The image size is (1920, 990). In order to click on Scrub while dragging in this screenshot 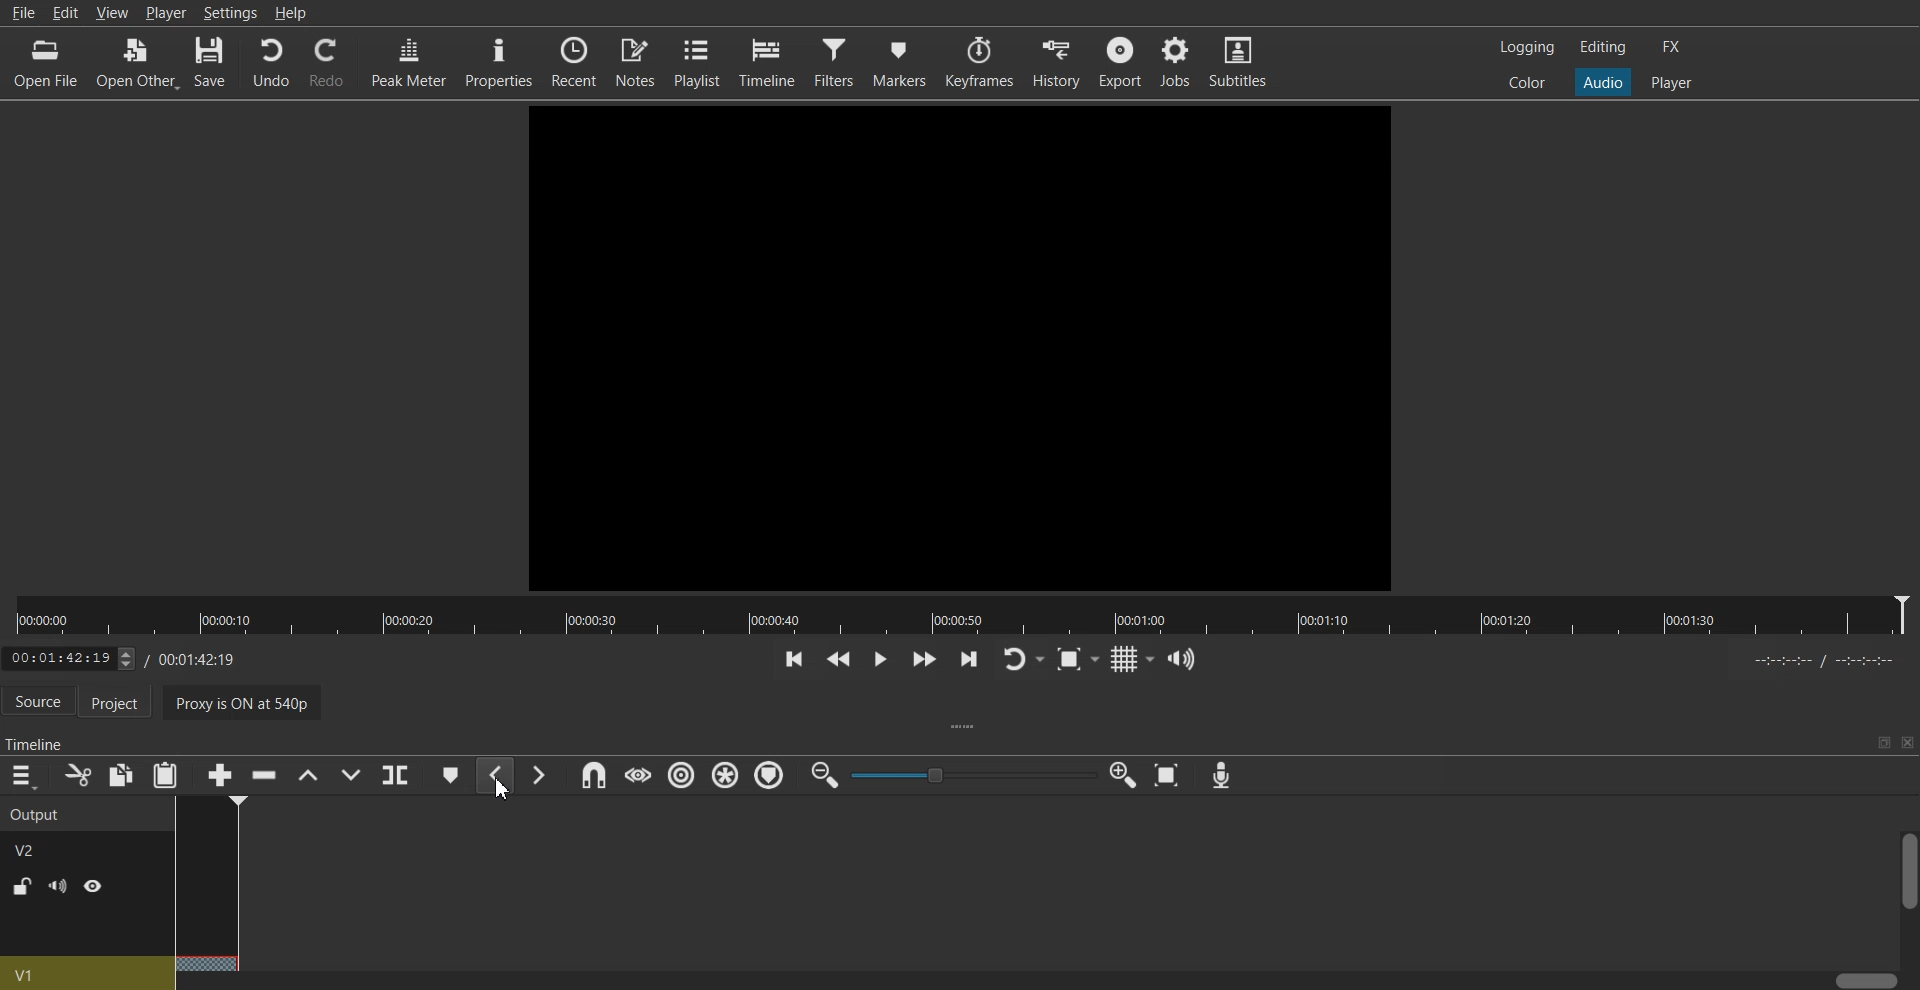, I will do `click(637, 775)`.